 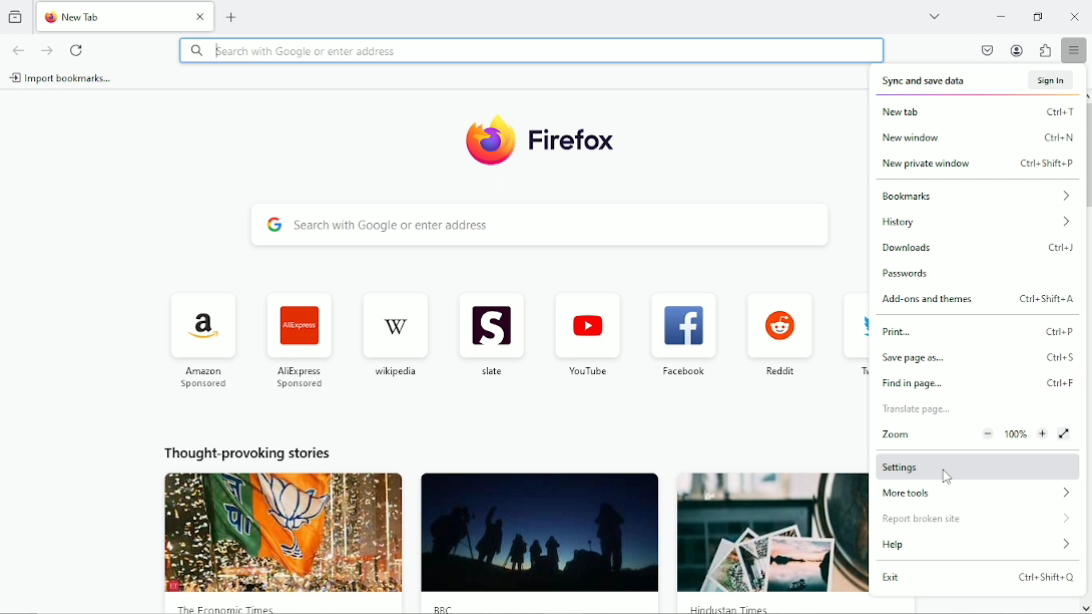 I want to click on View recent browsing, so click(x=17, y=15).